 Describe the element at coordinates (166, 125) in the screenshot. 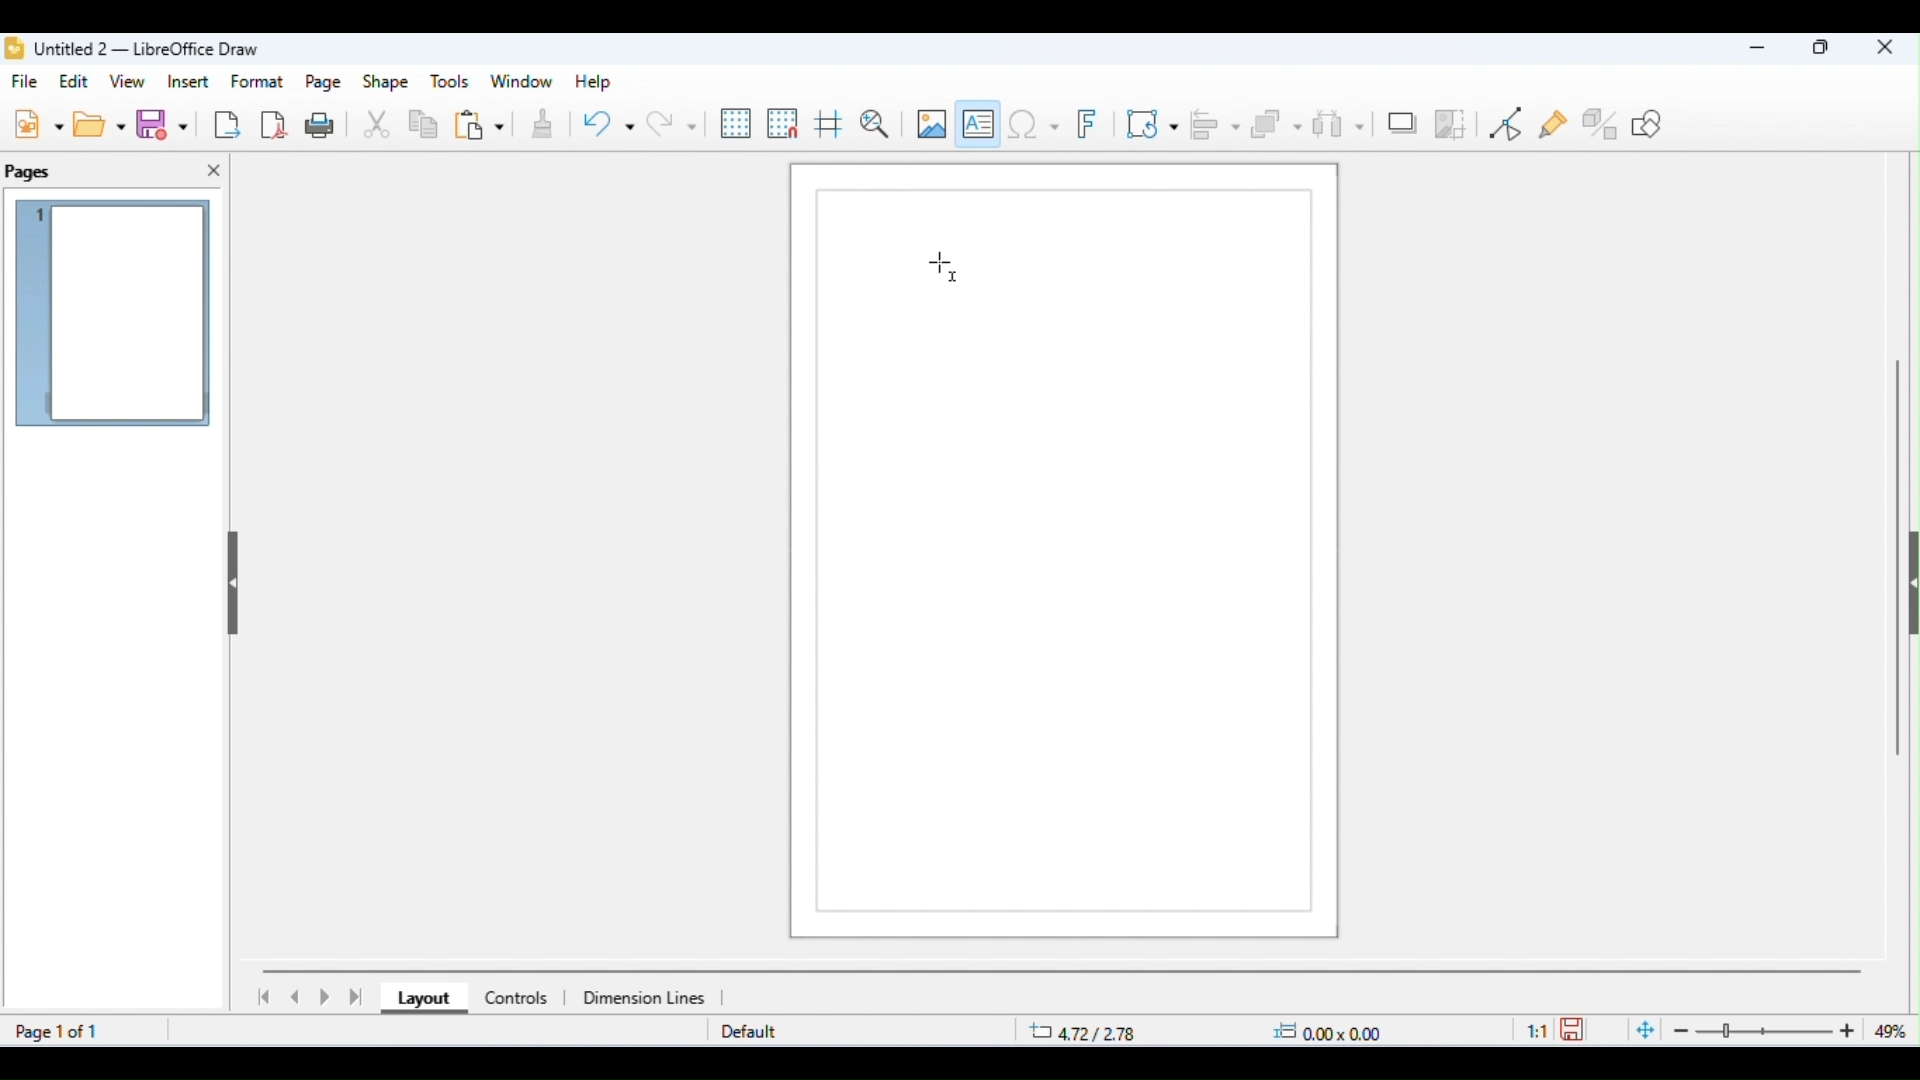

I see `save` at that location.